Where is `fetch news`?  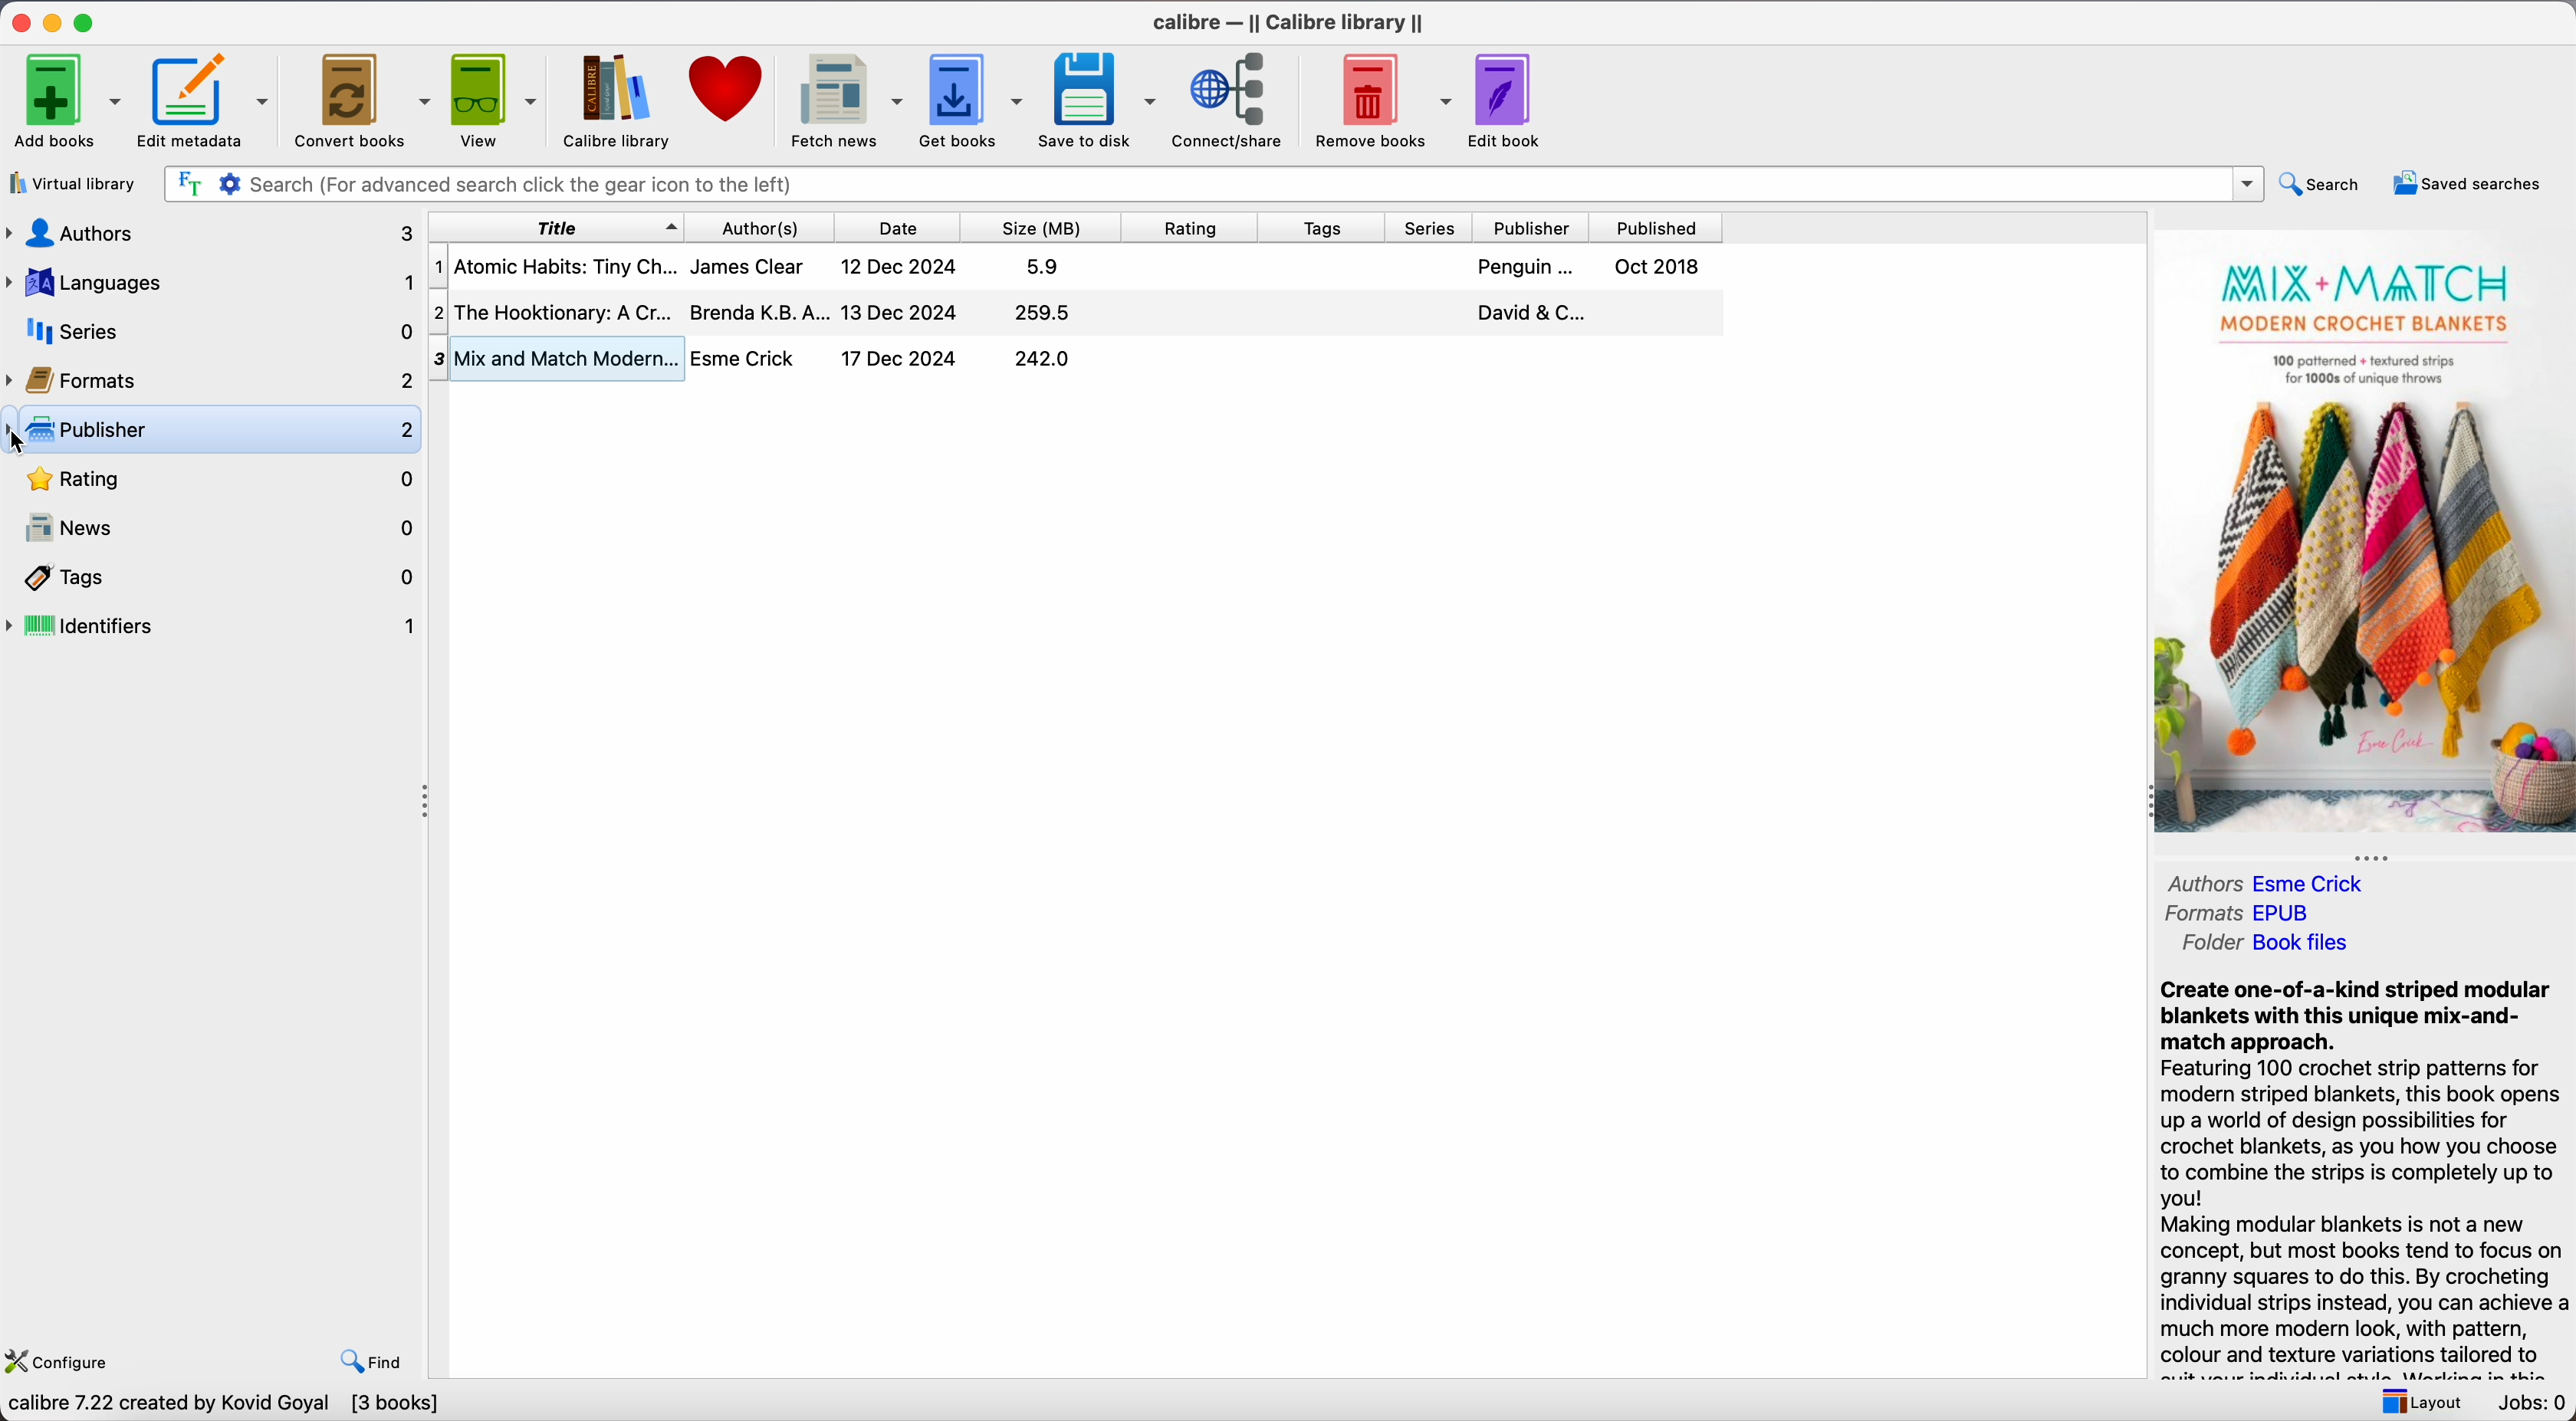 fetch news is located at coordinates (845, 101).